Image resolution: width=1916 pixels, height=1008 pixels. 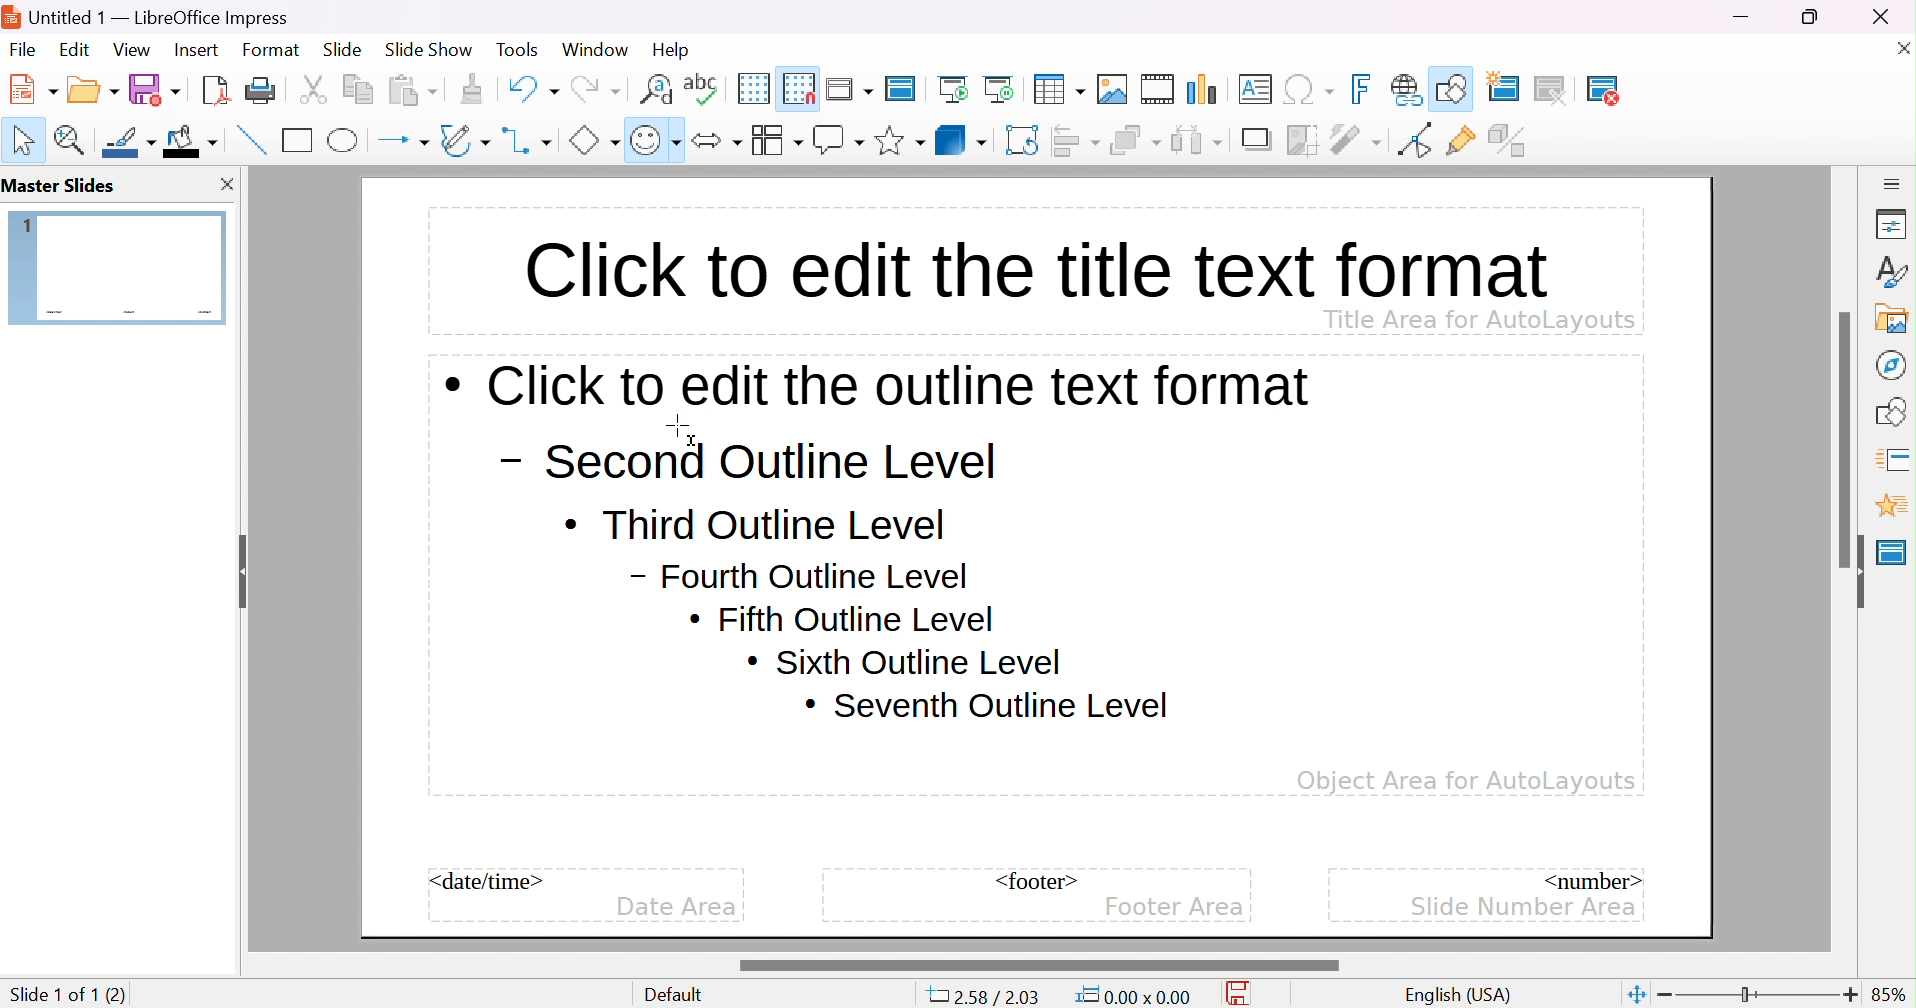 I want to click on redo, so click(x=594, y=86).